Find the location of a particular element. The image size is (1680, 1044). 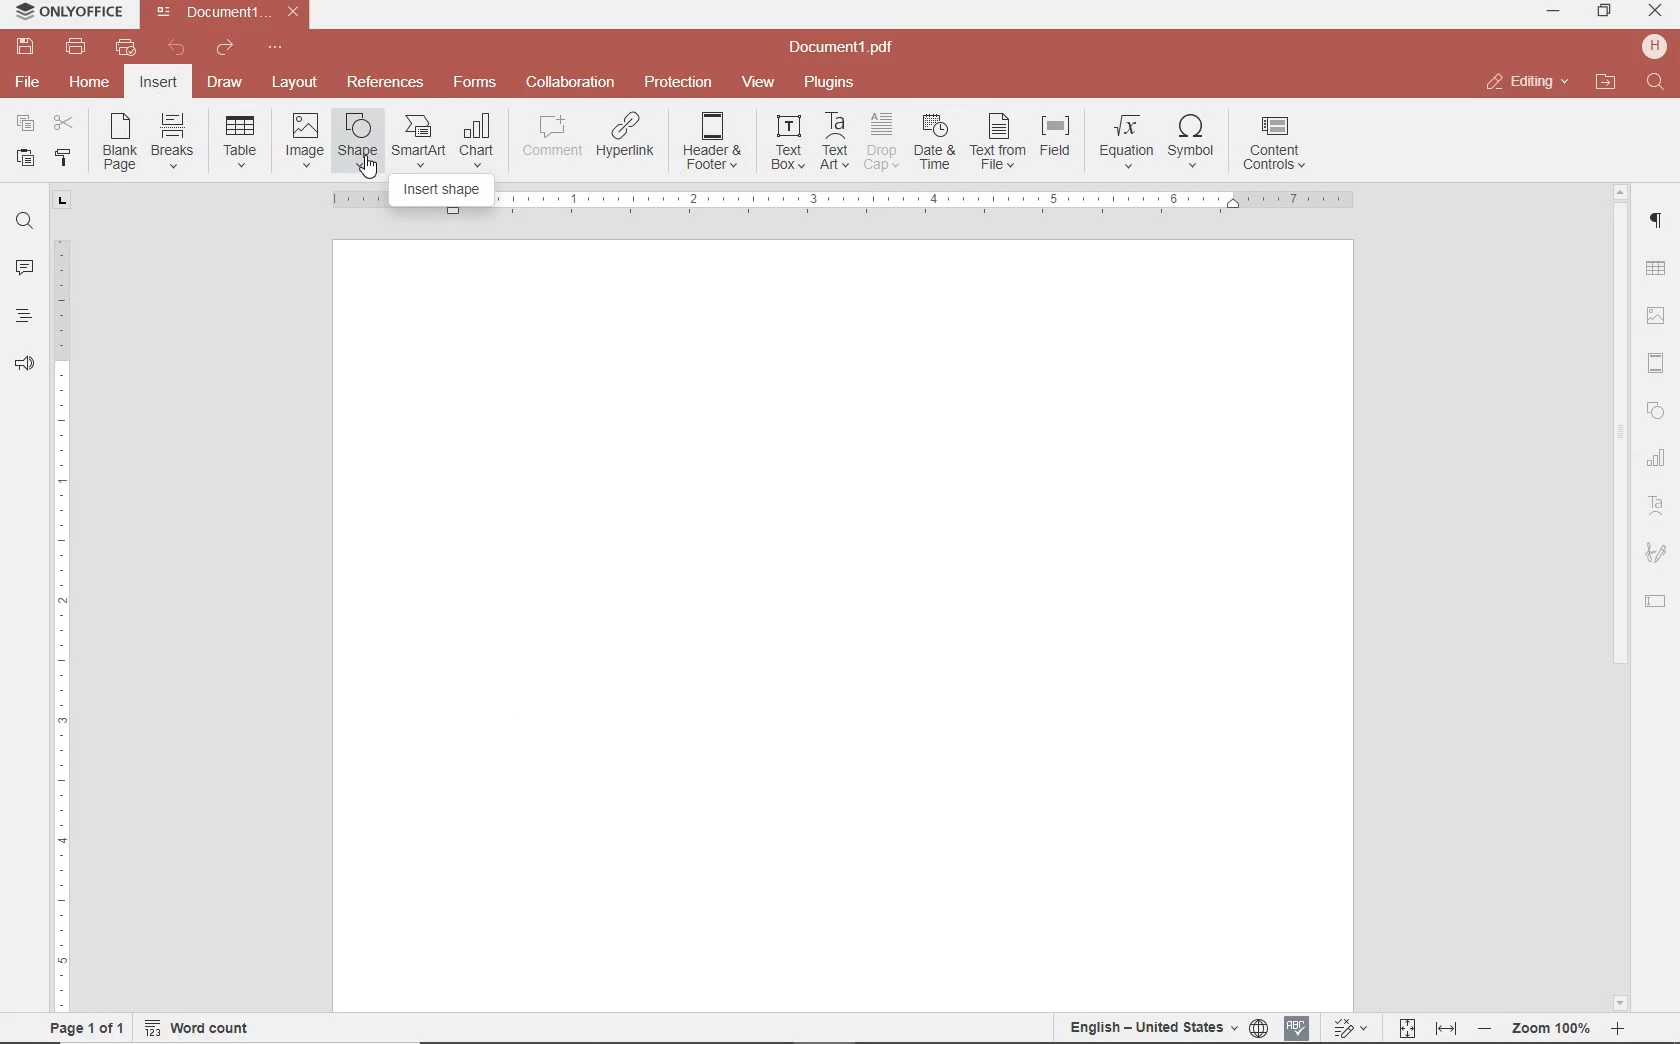

copy style is located at coordinates (61, 156).